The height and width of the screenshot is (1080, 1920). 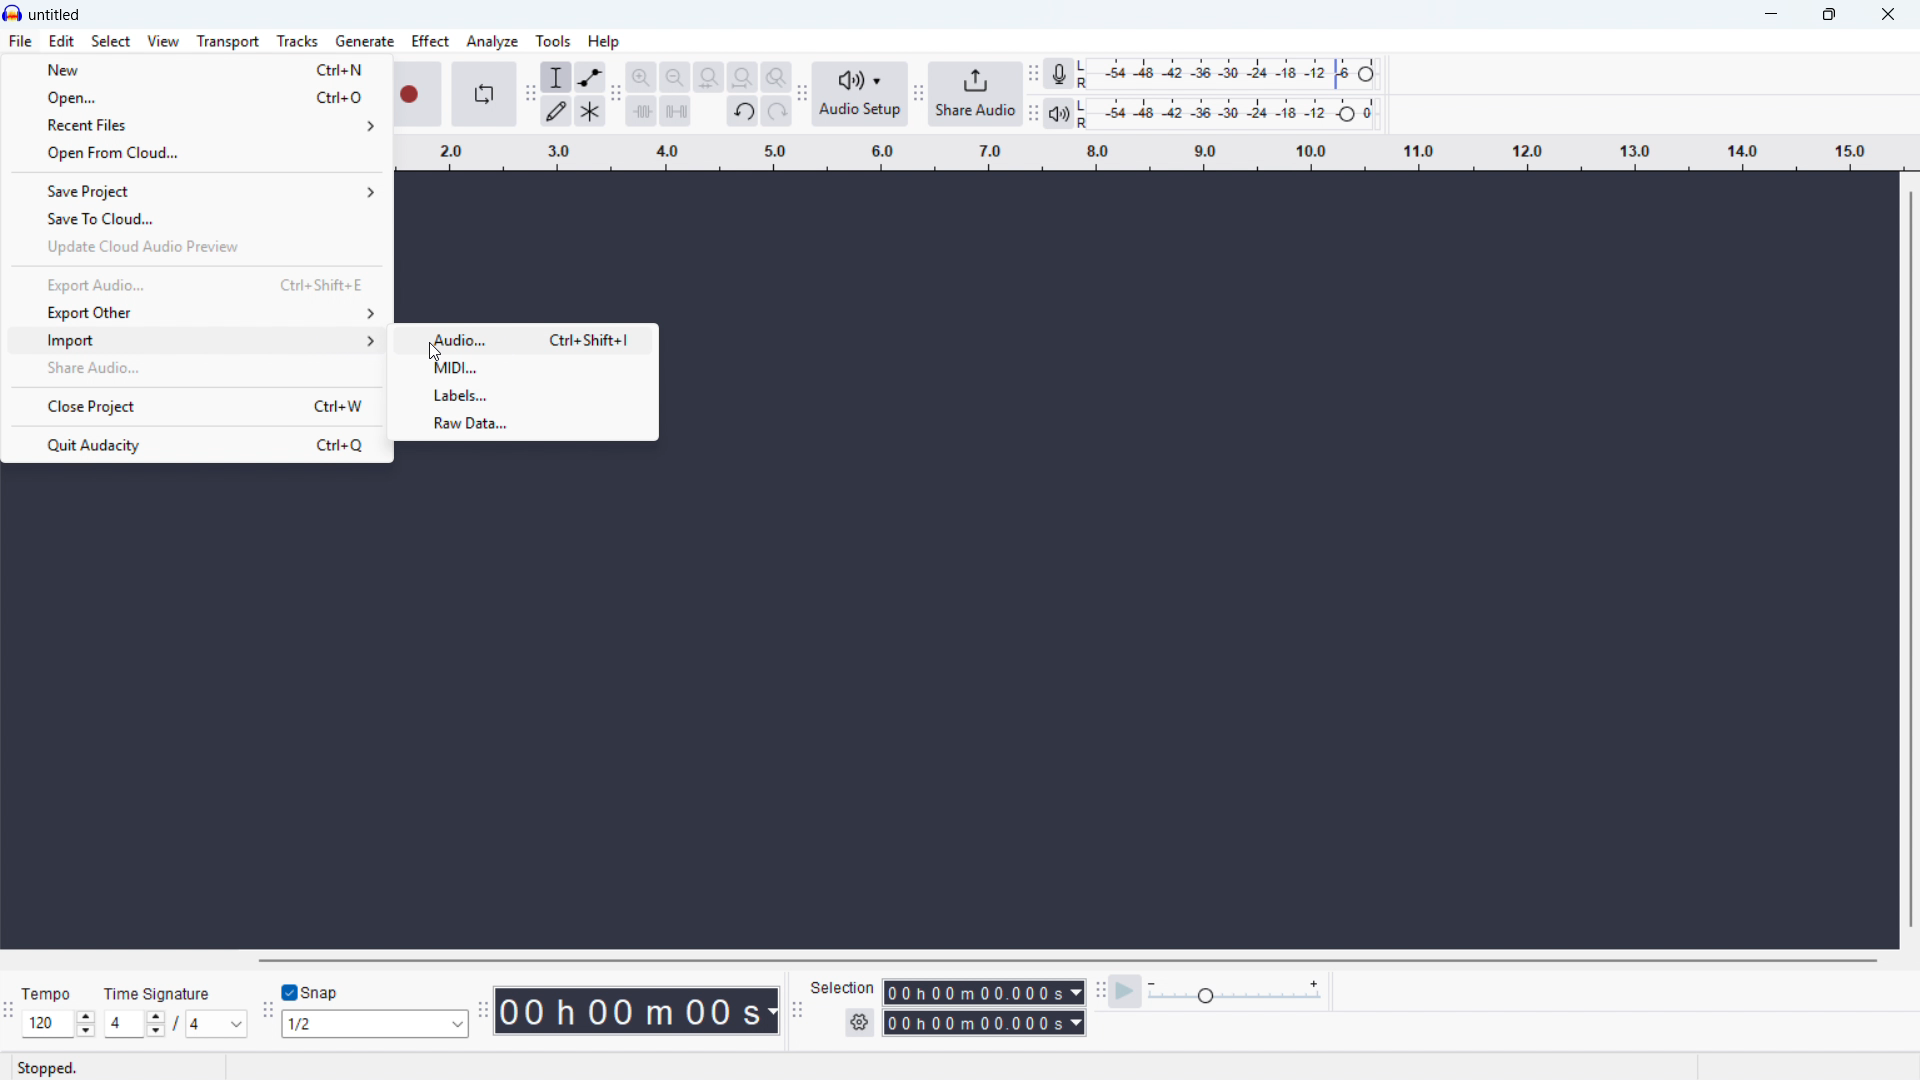 I want to click on , so click(x=1235, y=991).